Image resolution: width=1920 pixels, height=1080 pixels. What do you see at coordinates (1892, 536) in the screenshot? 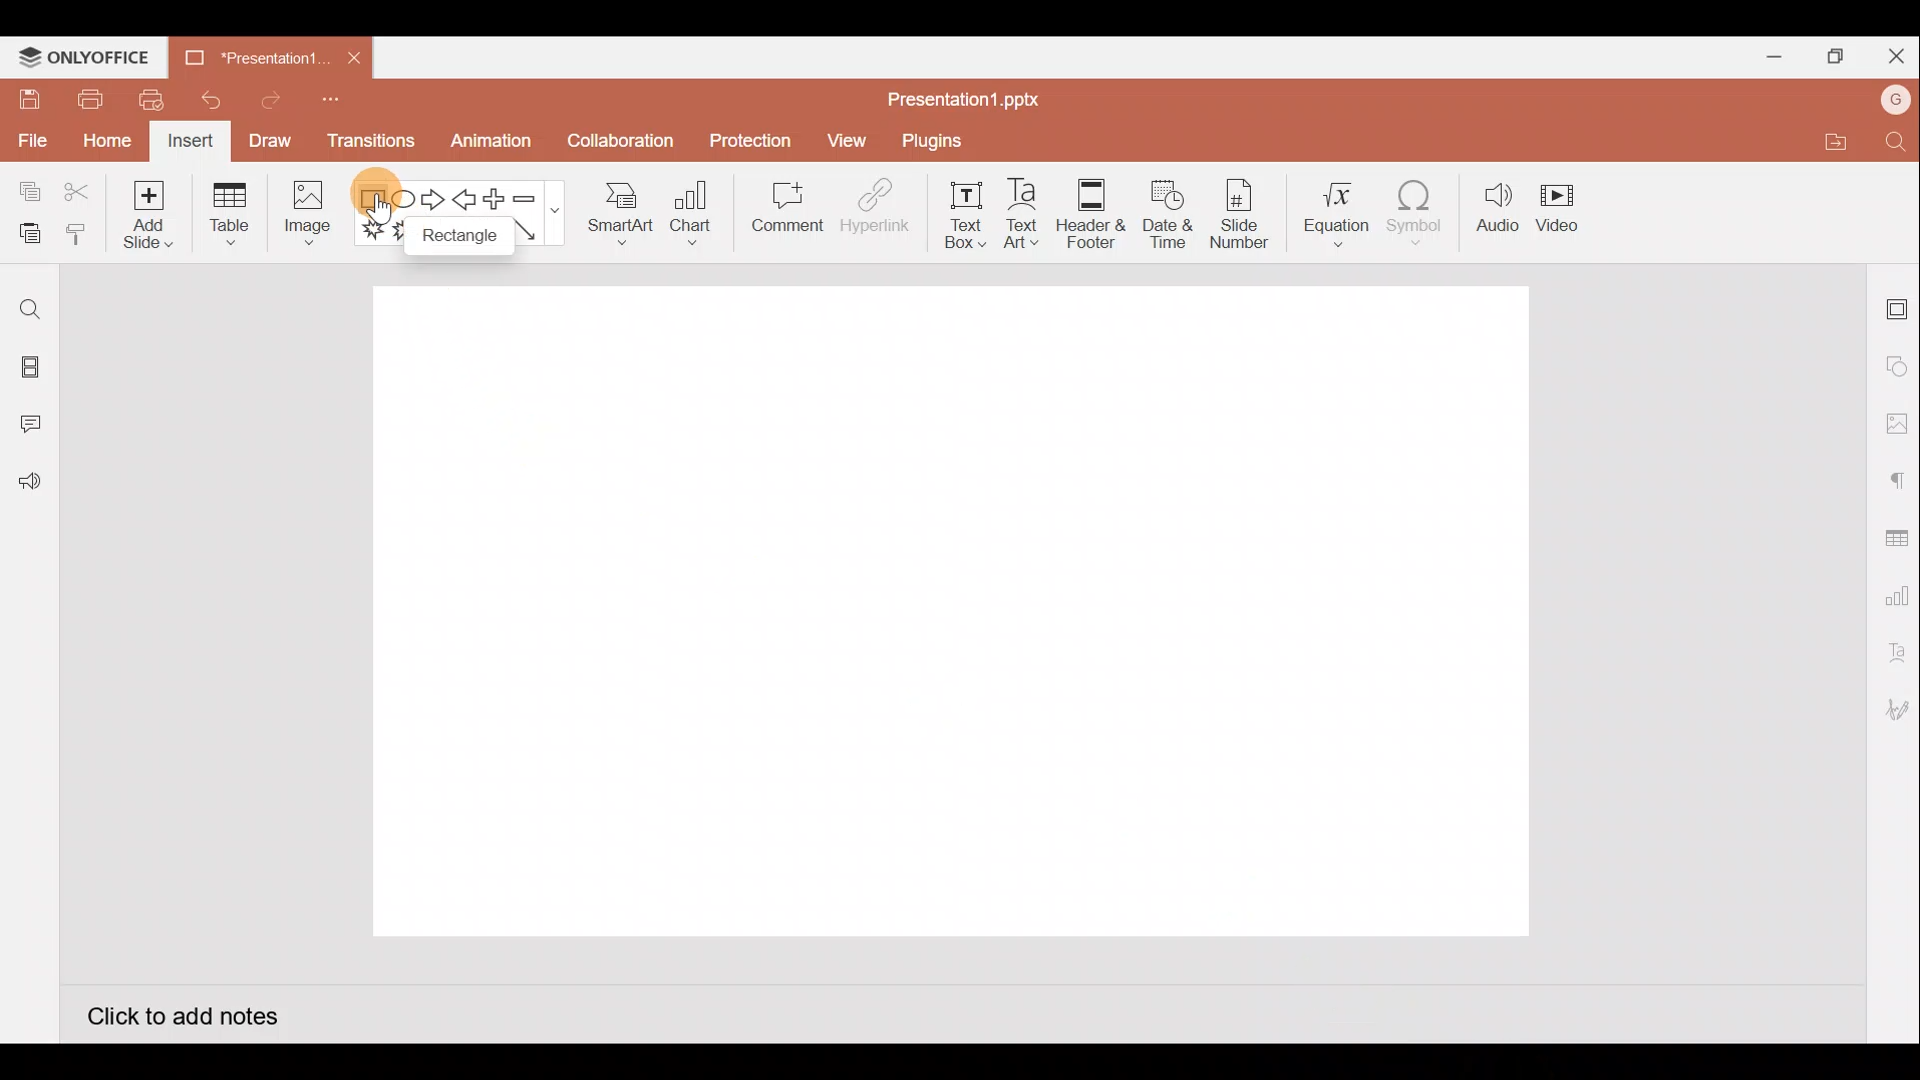
I see `Table settings` at bounding box center [1892, 536].